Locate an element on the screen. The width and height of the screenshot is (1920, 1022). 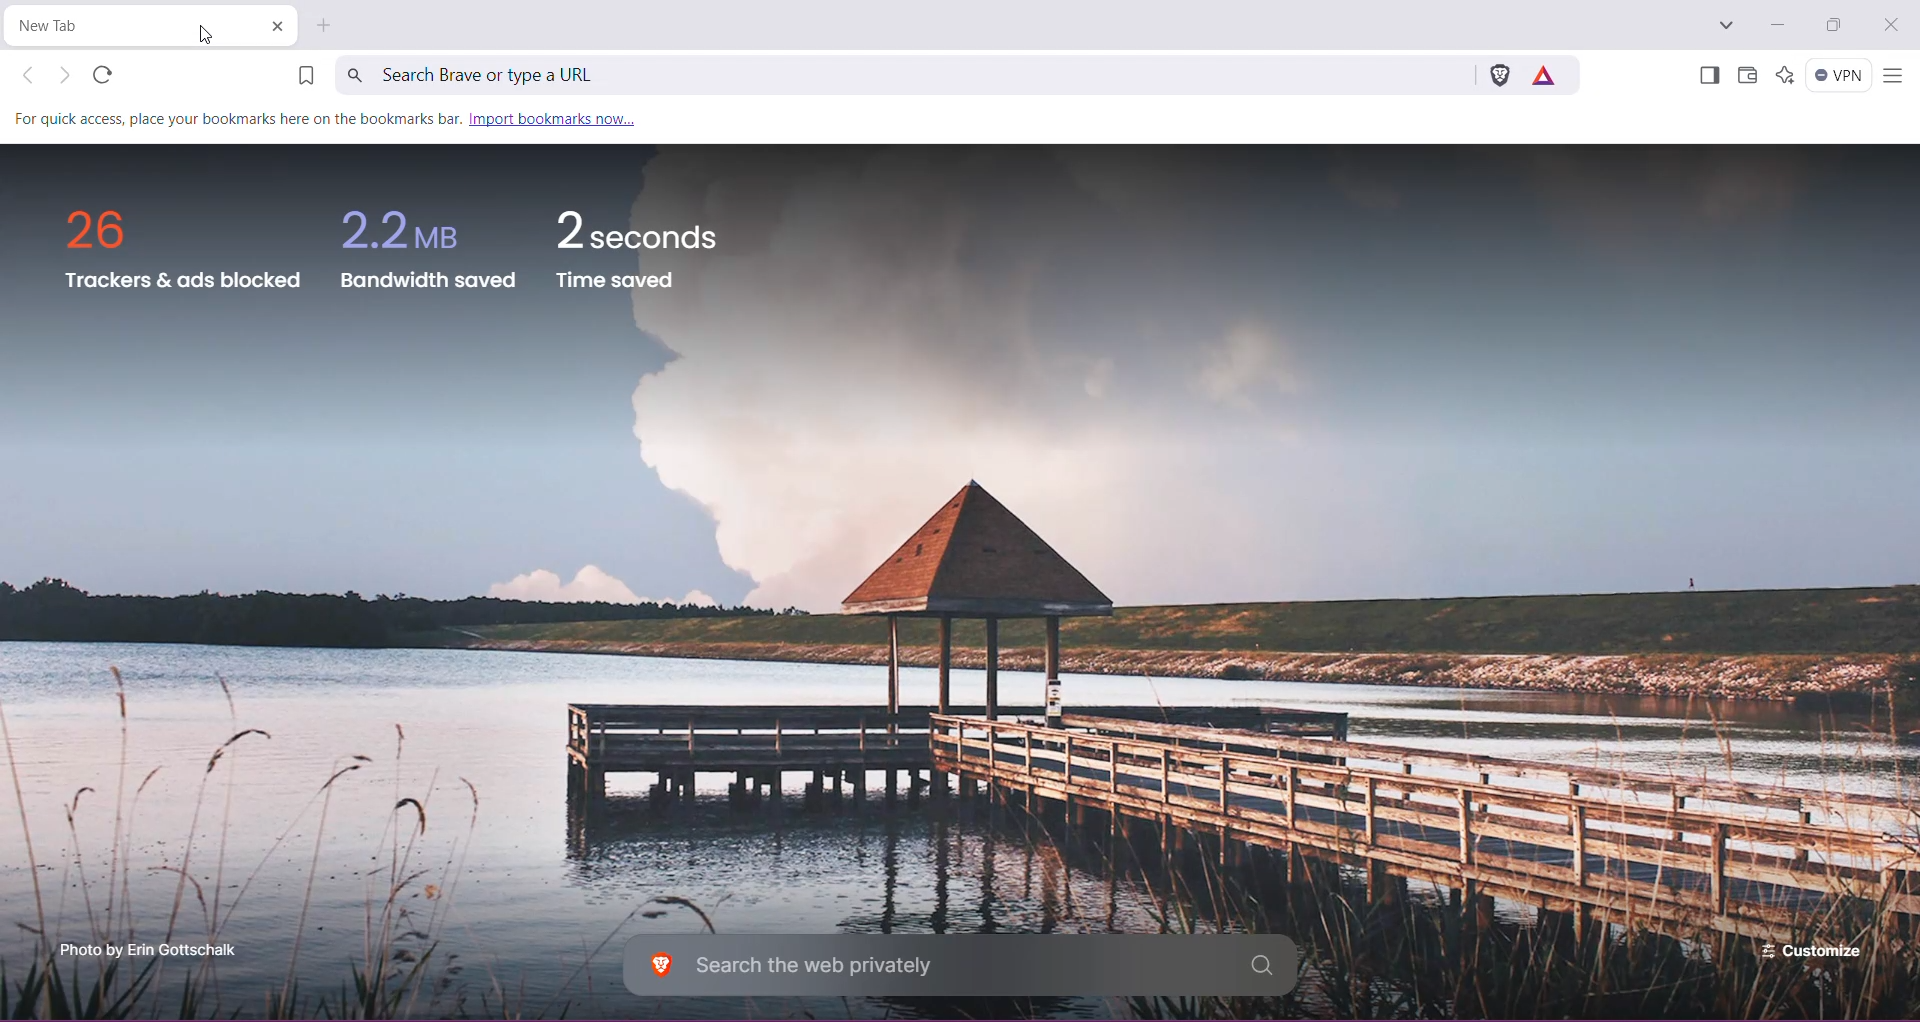
Brave Firewall + VPN is located at coordinates (1841, 75).